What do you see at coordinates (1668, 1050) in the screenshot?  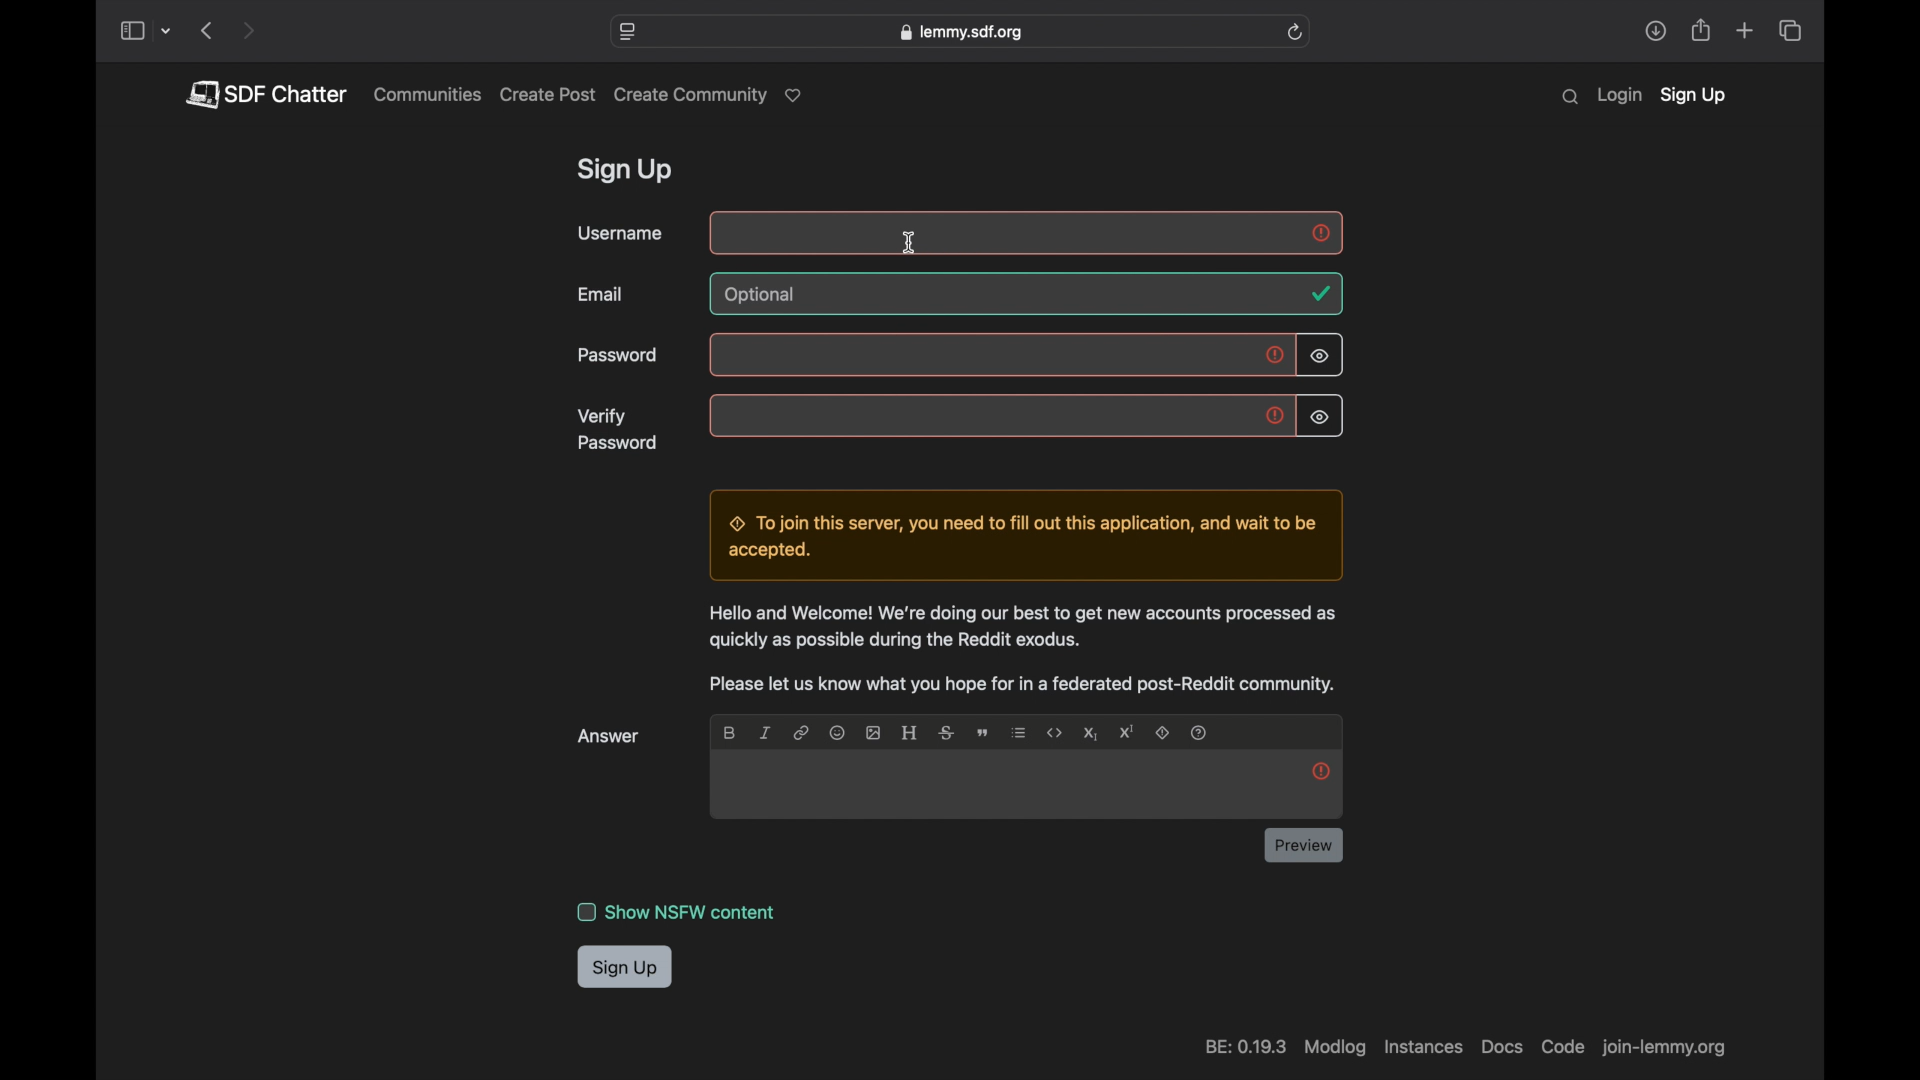 I see `web address` at bounding box center [1668, 1050].